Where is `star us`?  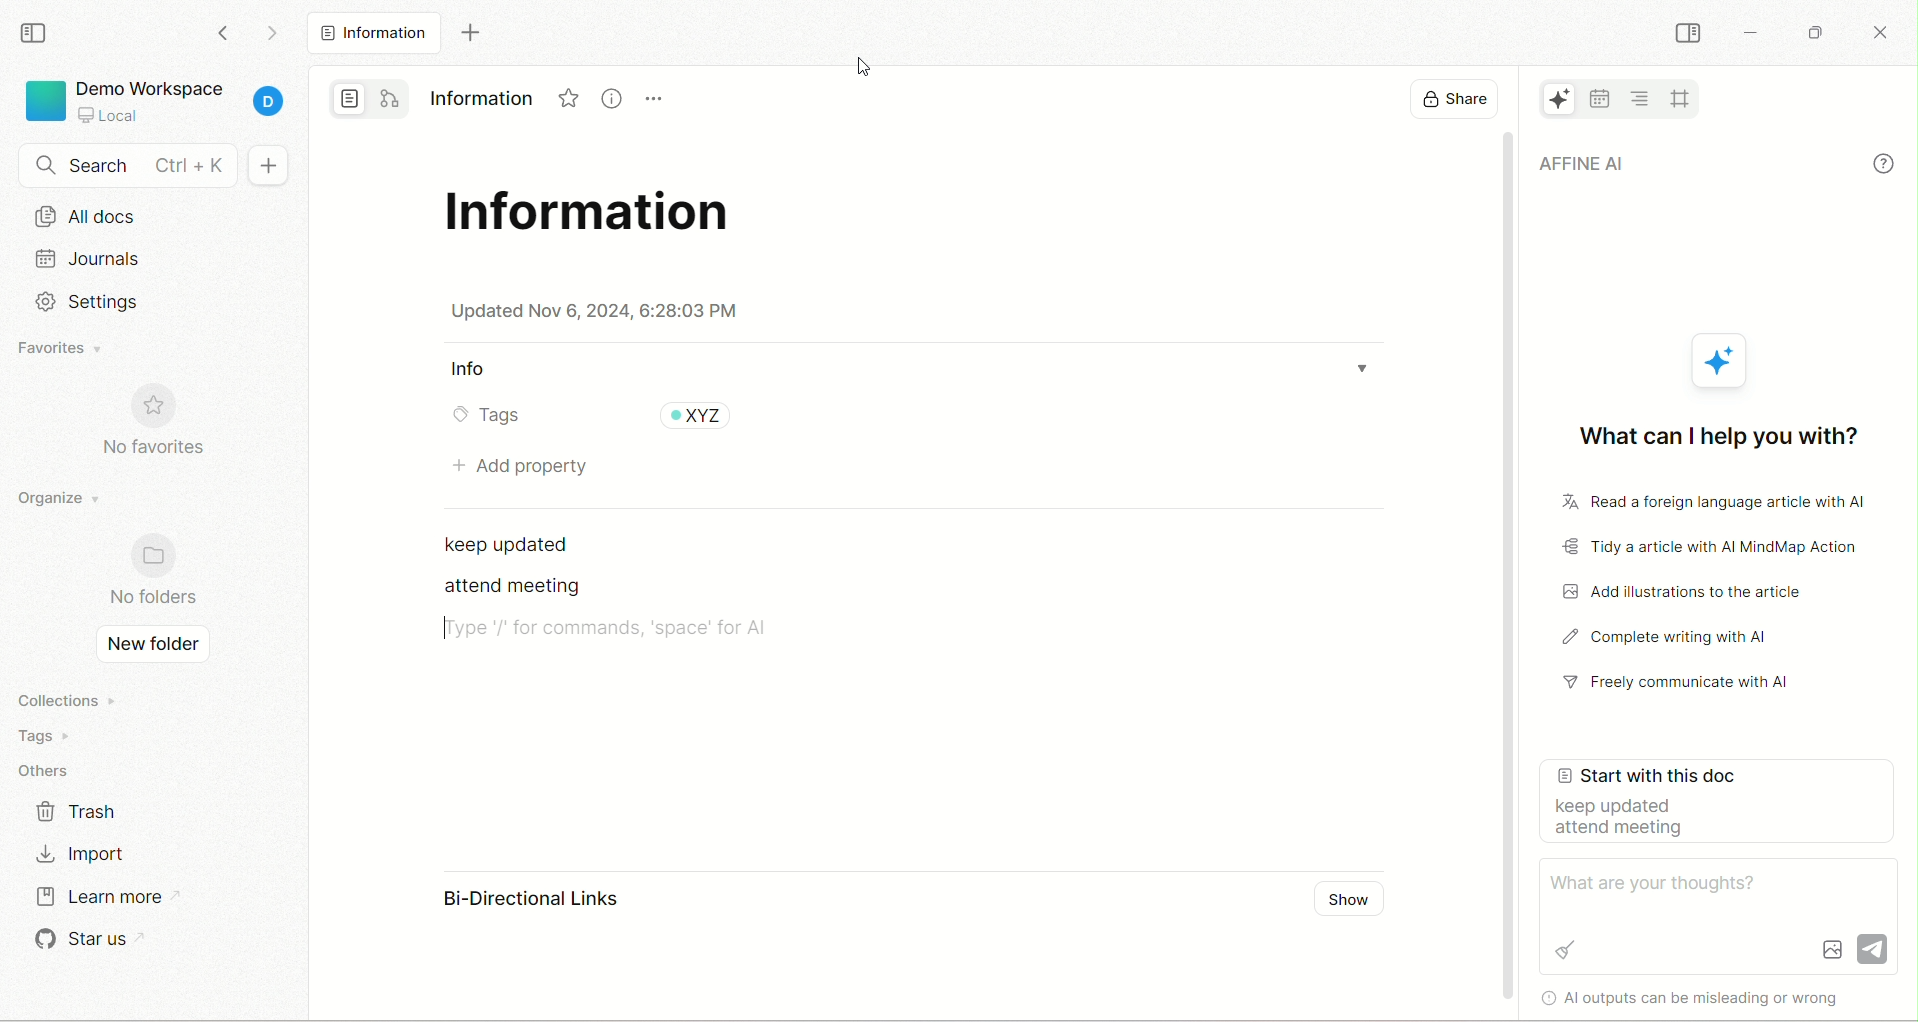 star us is located at coordinates (83, 940).